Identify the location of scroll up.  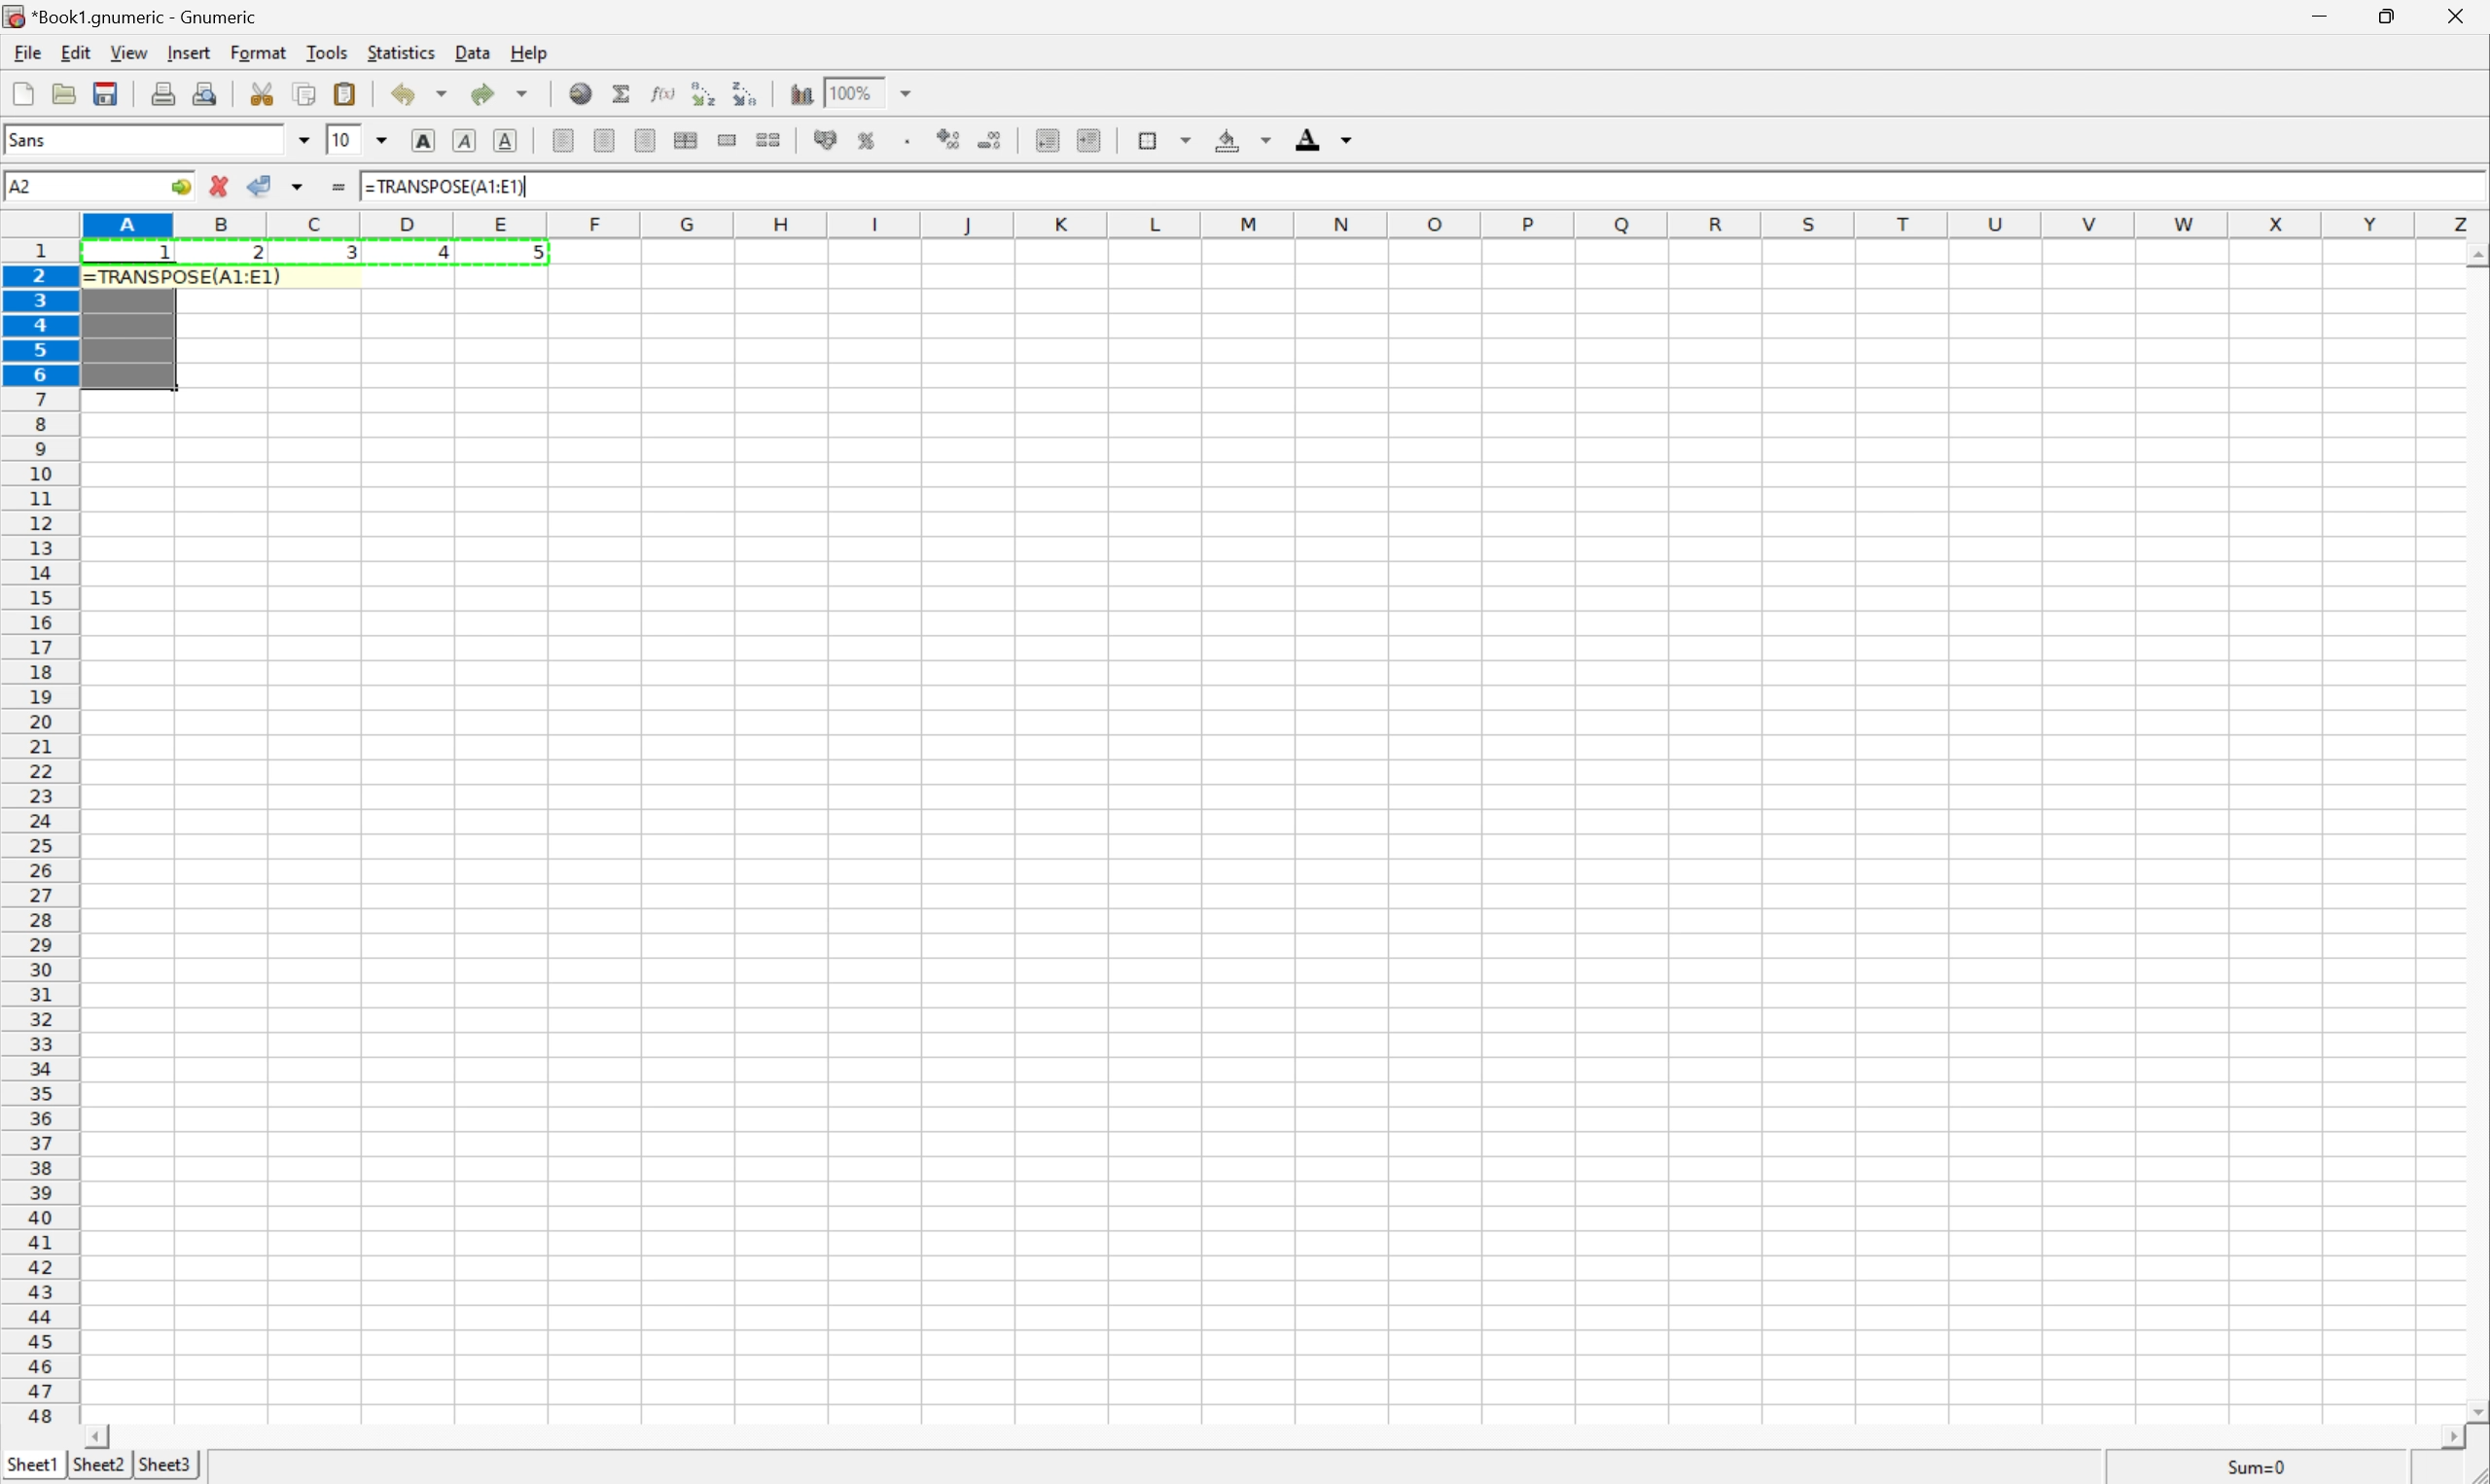
(2474, 258).